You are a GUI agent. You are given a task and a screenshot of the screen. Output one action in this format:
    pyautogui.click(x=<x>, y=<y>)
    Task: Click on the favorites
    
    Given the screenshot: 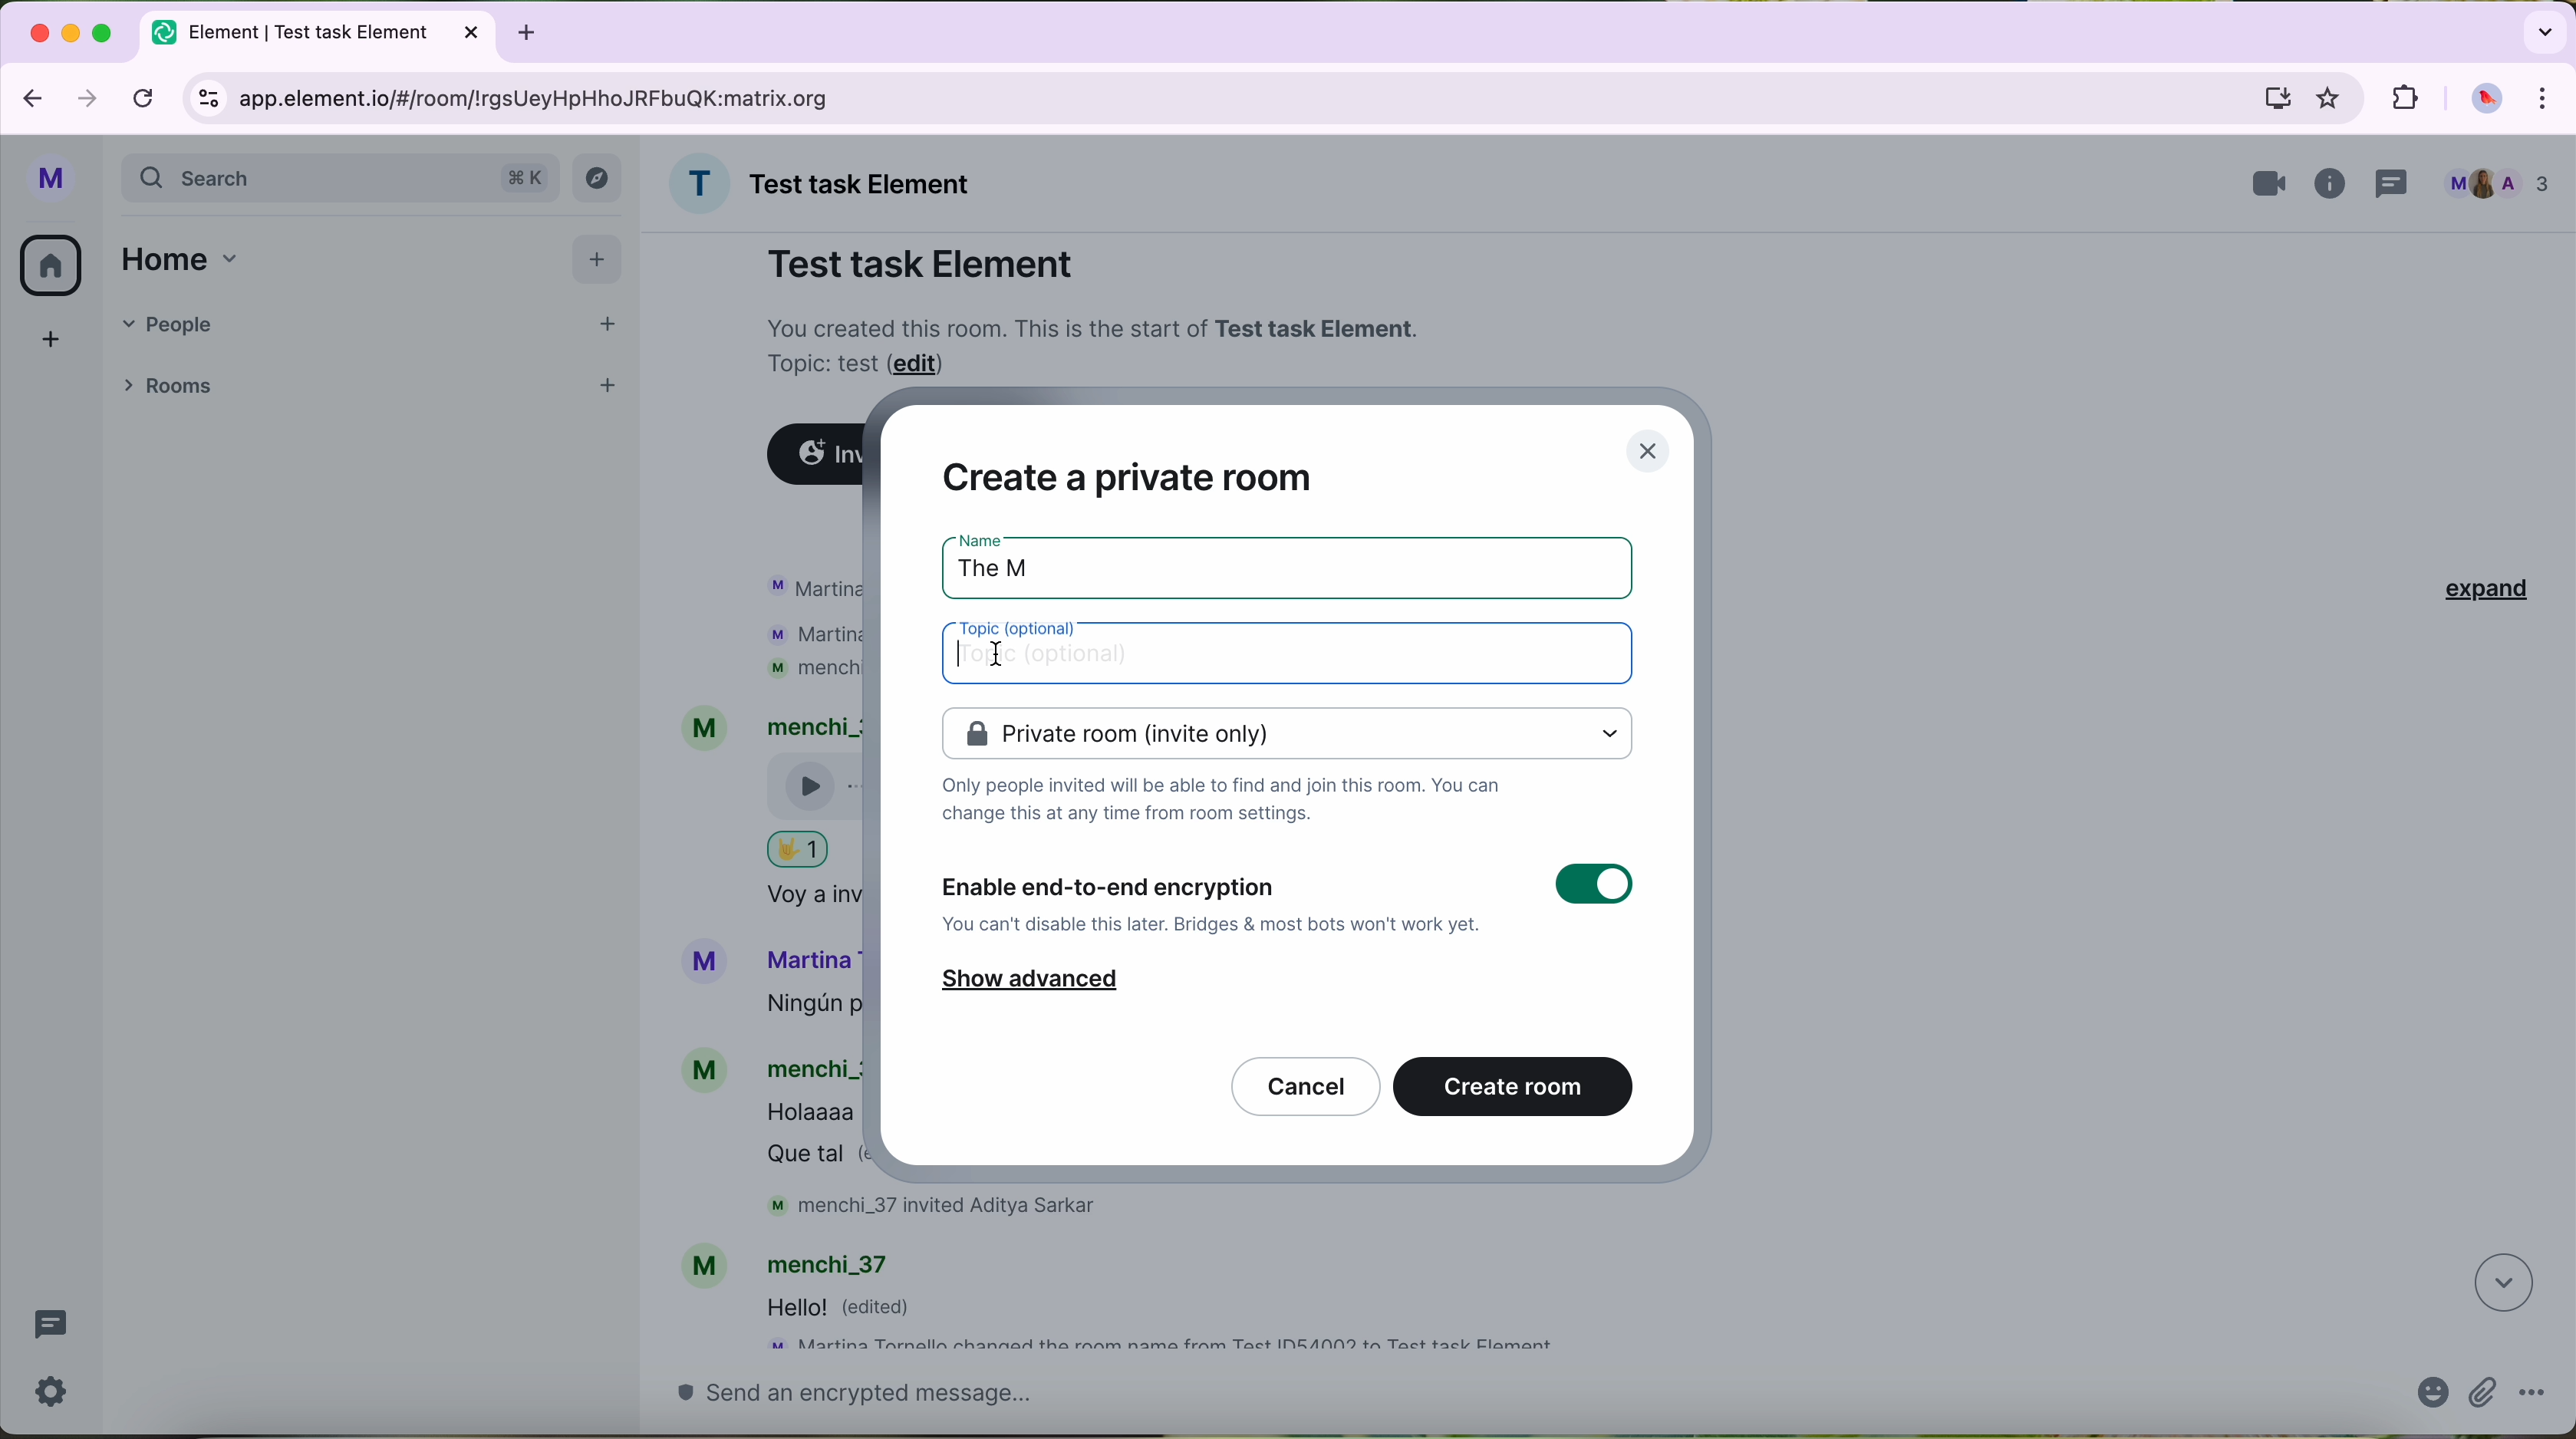 What is the action you would take?
    pyautogui.click(x=2333, y=99)
    